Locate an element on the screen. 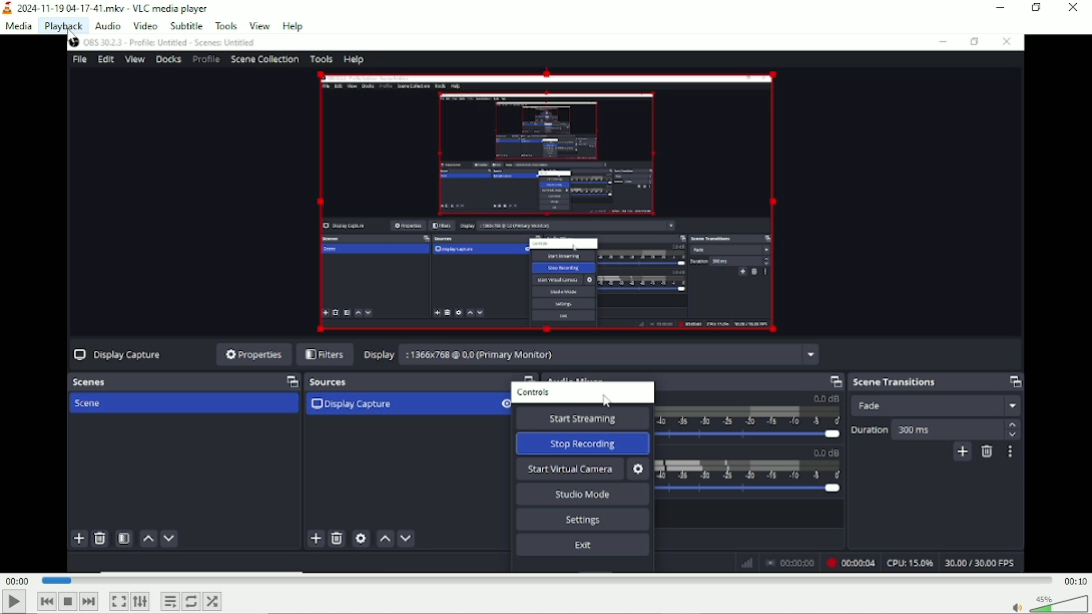 This screenshot has width=1092, height=614. Playback is located at coordinates (63, 26).